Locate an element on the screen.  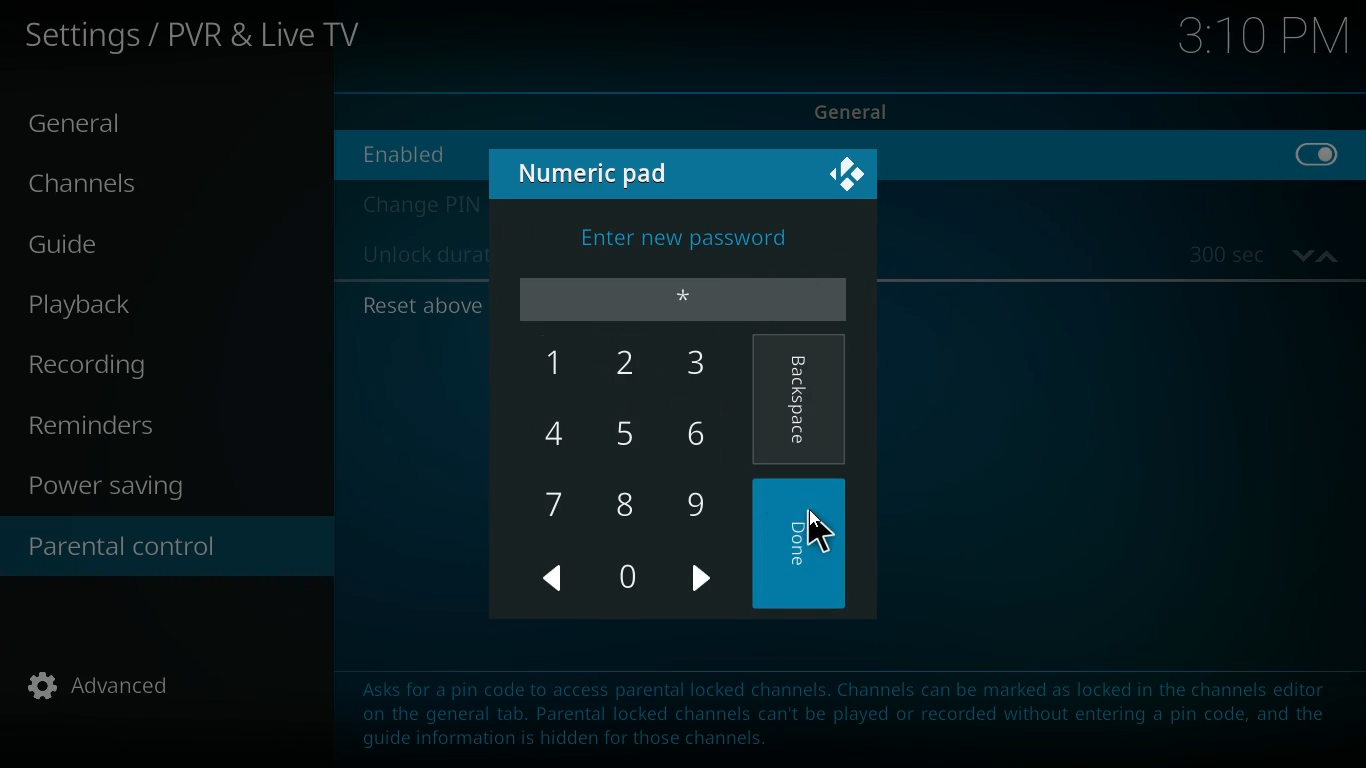
parental control is located at coordinates (167, 549).